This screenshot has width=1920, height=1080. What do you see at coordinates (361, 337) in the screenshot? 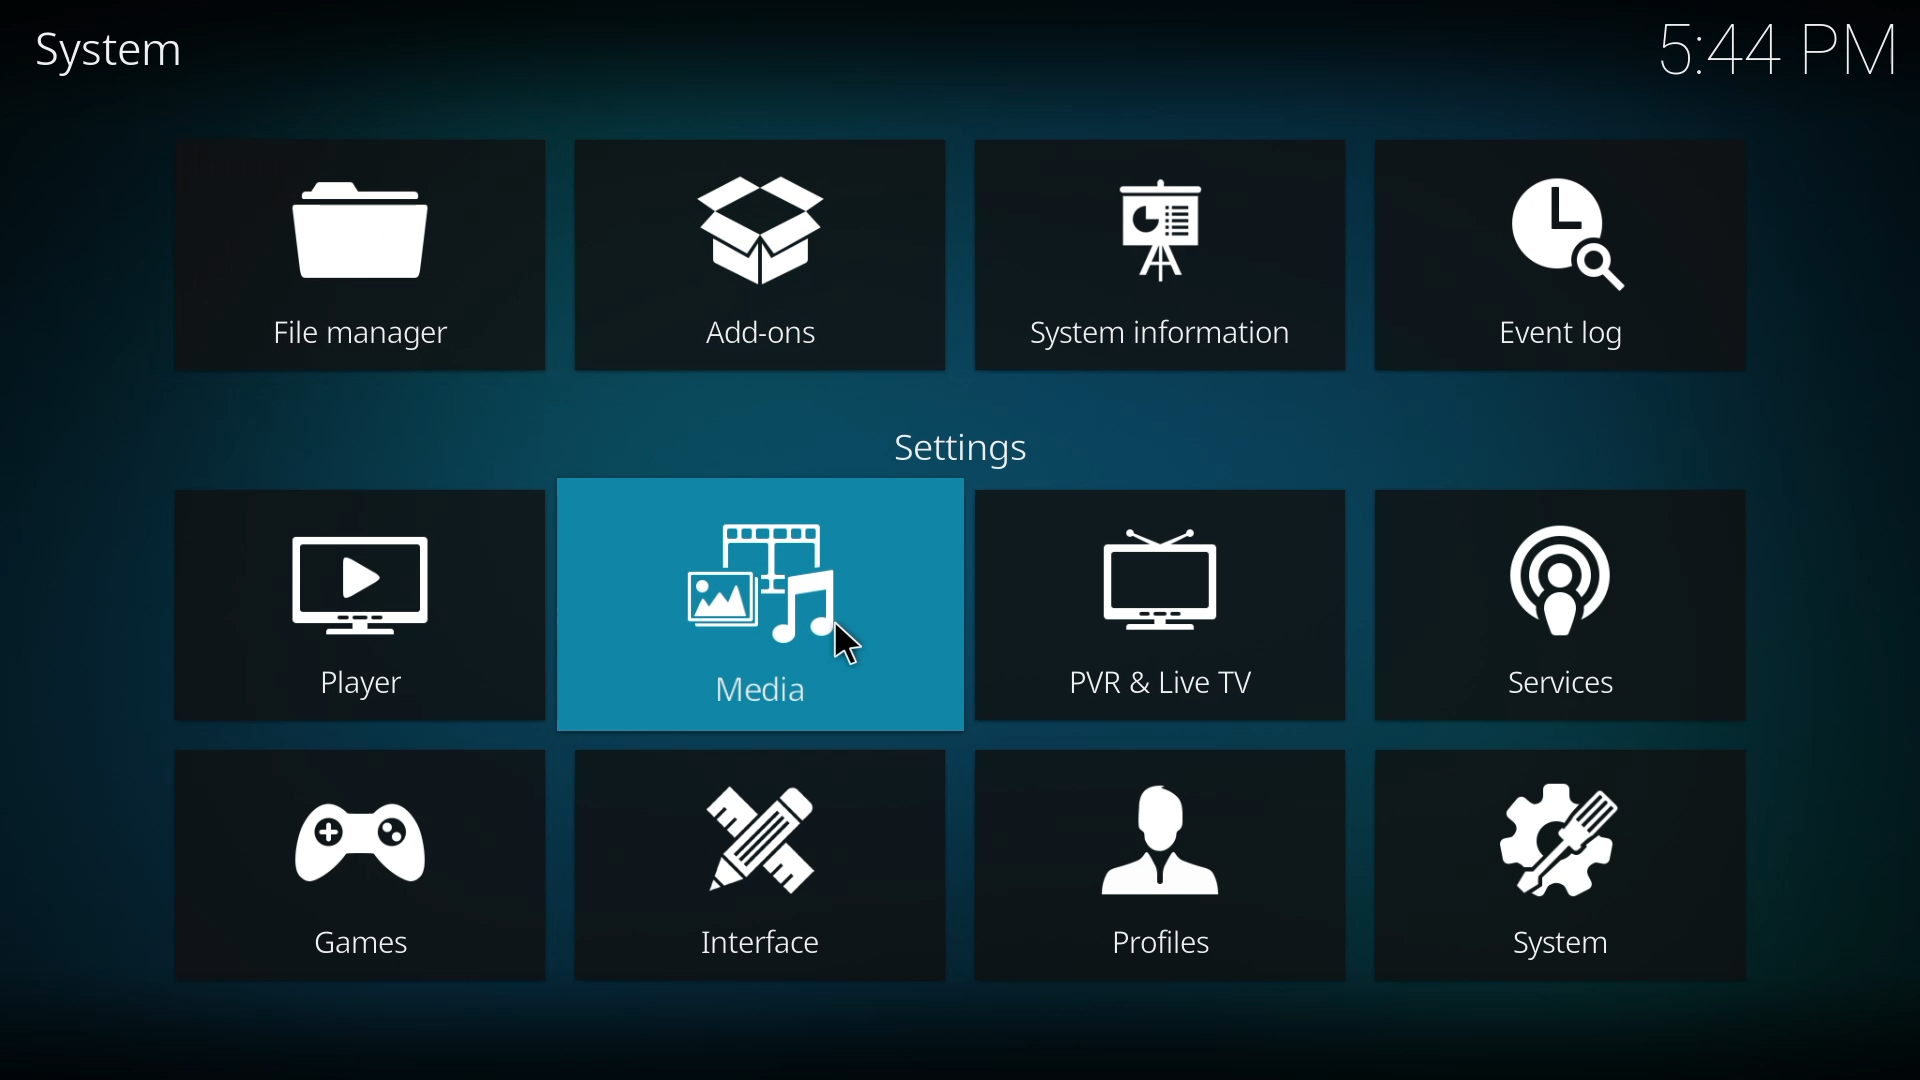
I see `File manager` at bounding box center [361, 337].